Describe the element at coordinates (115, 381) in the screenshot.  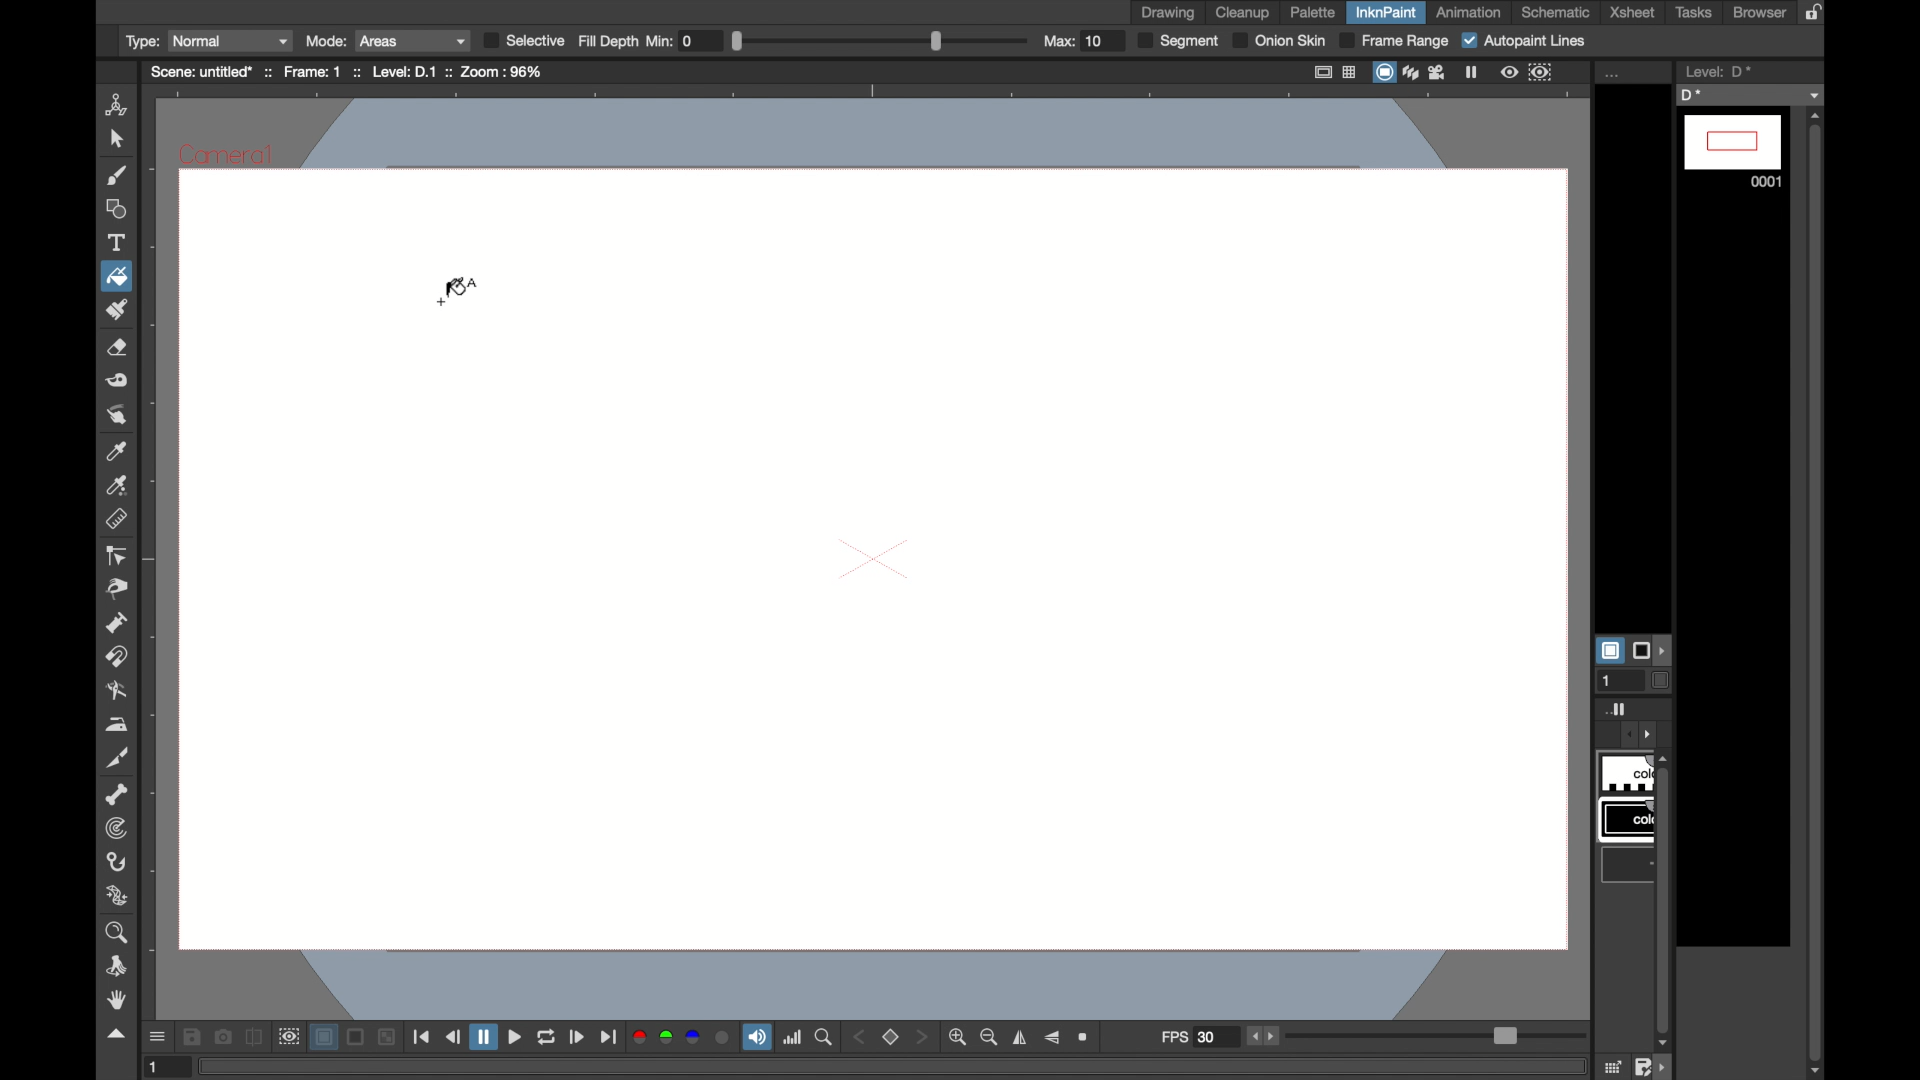
I see `tape tool` at that location.